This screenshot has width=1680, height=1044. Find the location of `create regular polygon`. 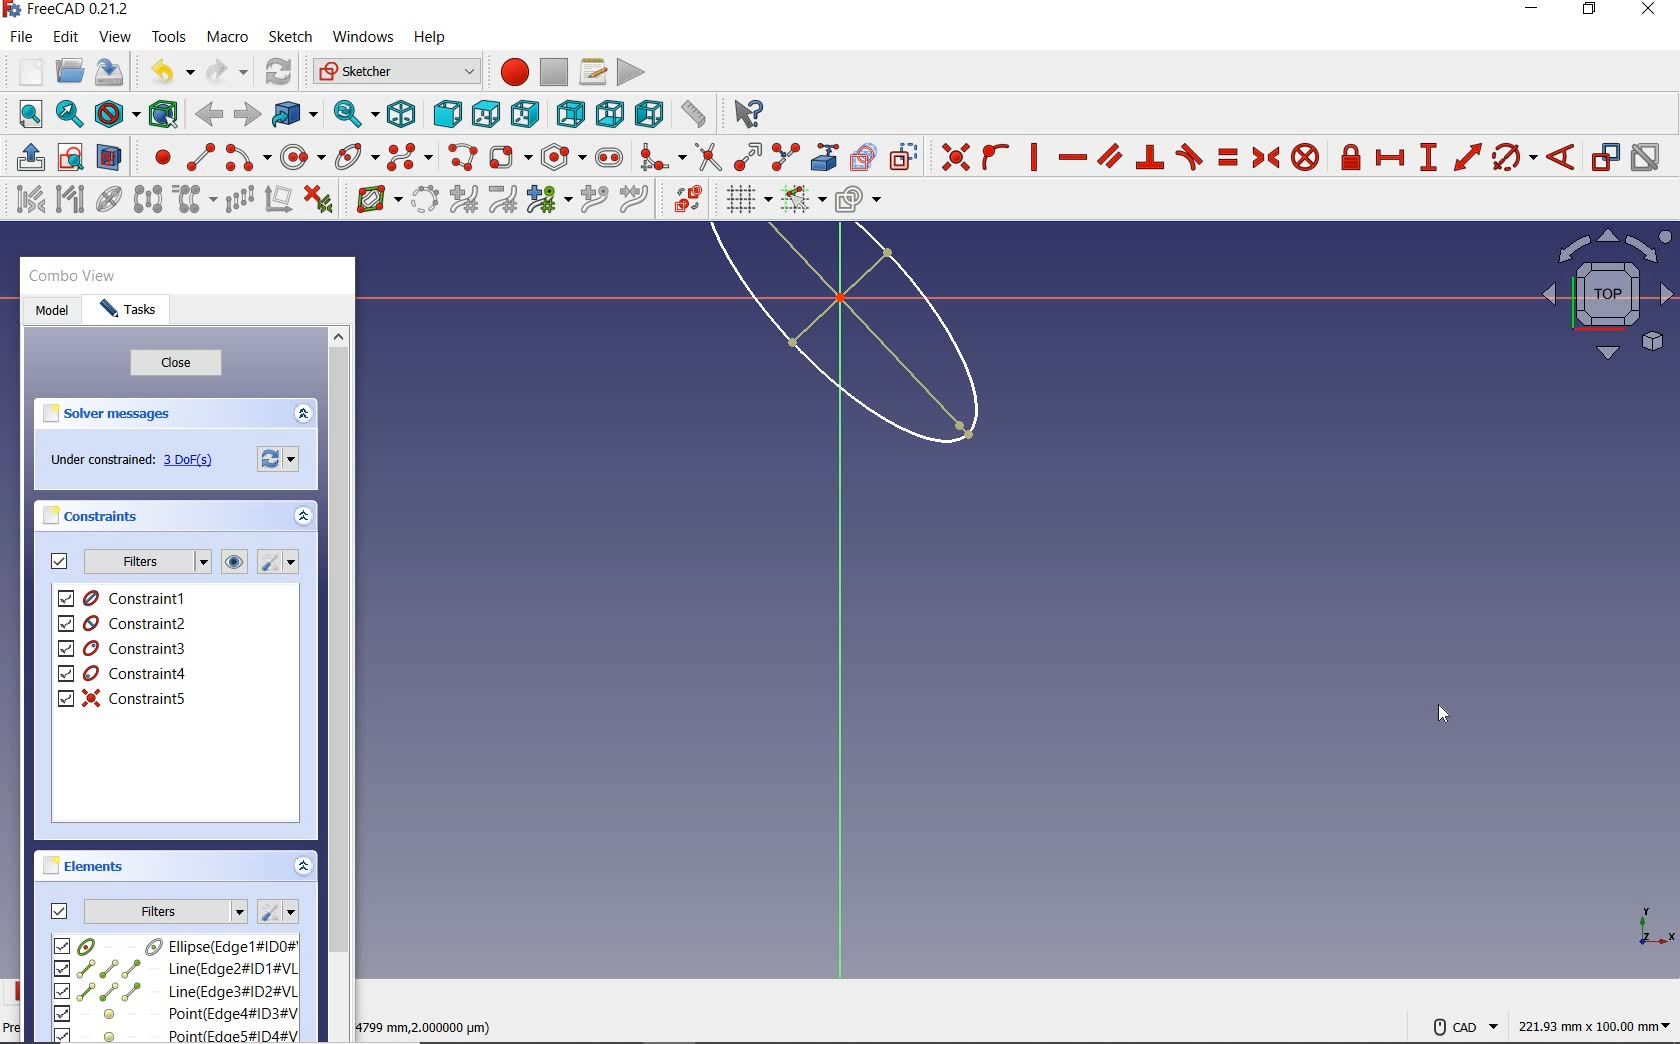

create regular polygon is located at coordinates (564, 157).